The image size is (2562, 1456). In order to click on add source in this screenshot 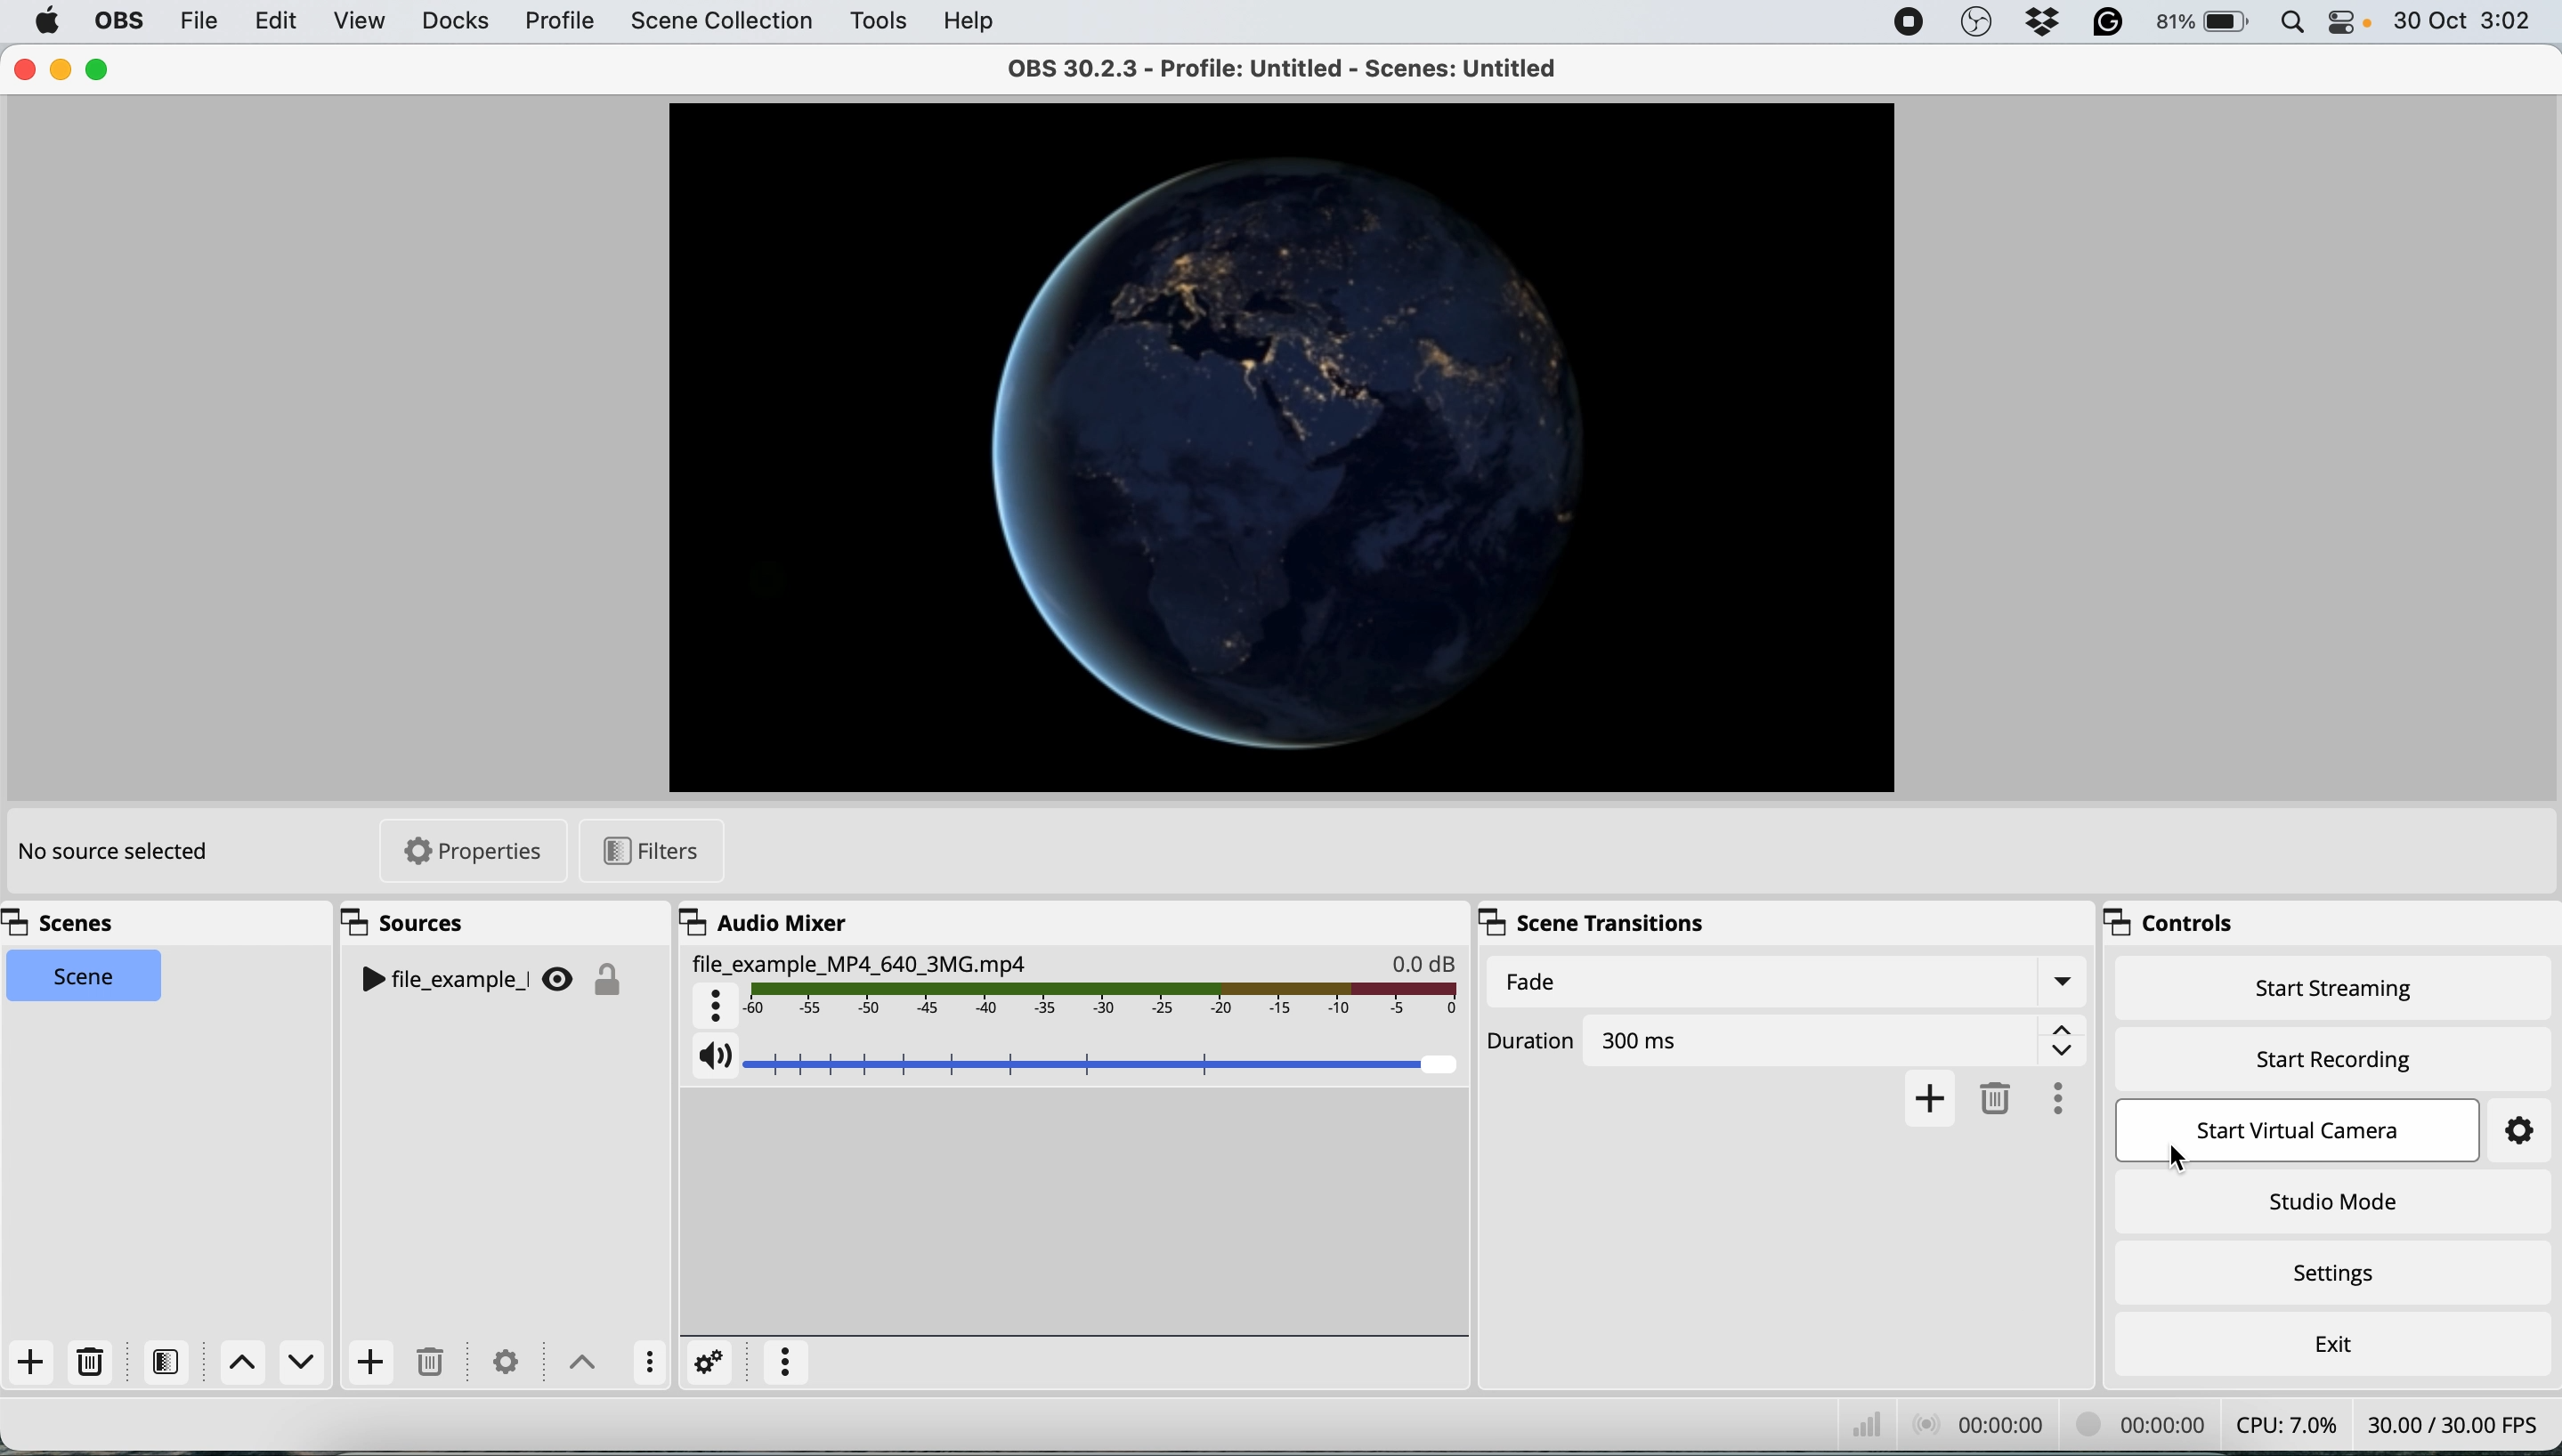, I will do `click(374, 1360)`.